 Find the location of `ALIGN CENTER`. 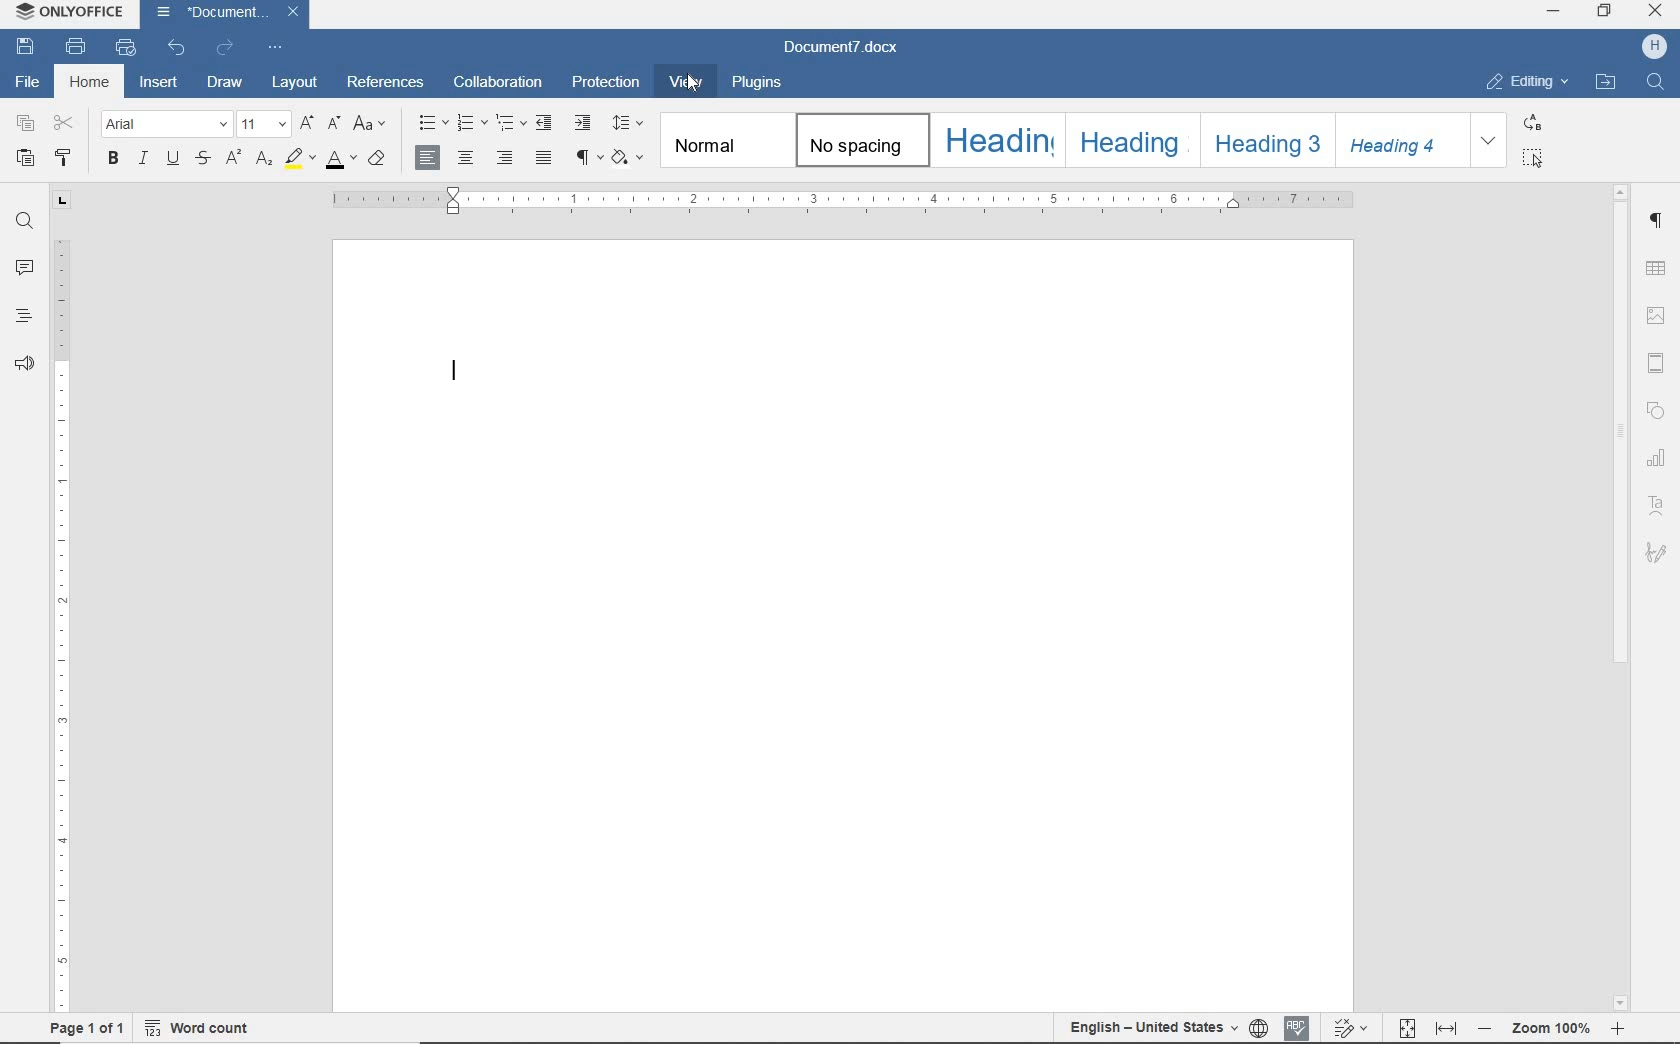

ALIGN CENTER is located at coordinates (465, 159).